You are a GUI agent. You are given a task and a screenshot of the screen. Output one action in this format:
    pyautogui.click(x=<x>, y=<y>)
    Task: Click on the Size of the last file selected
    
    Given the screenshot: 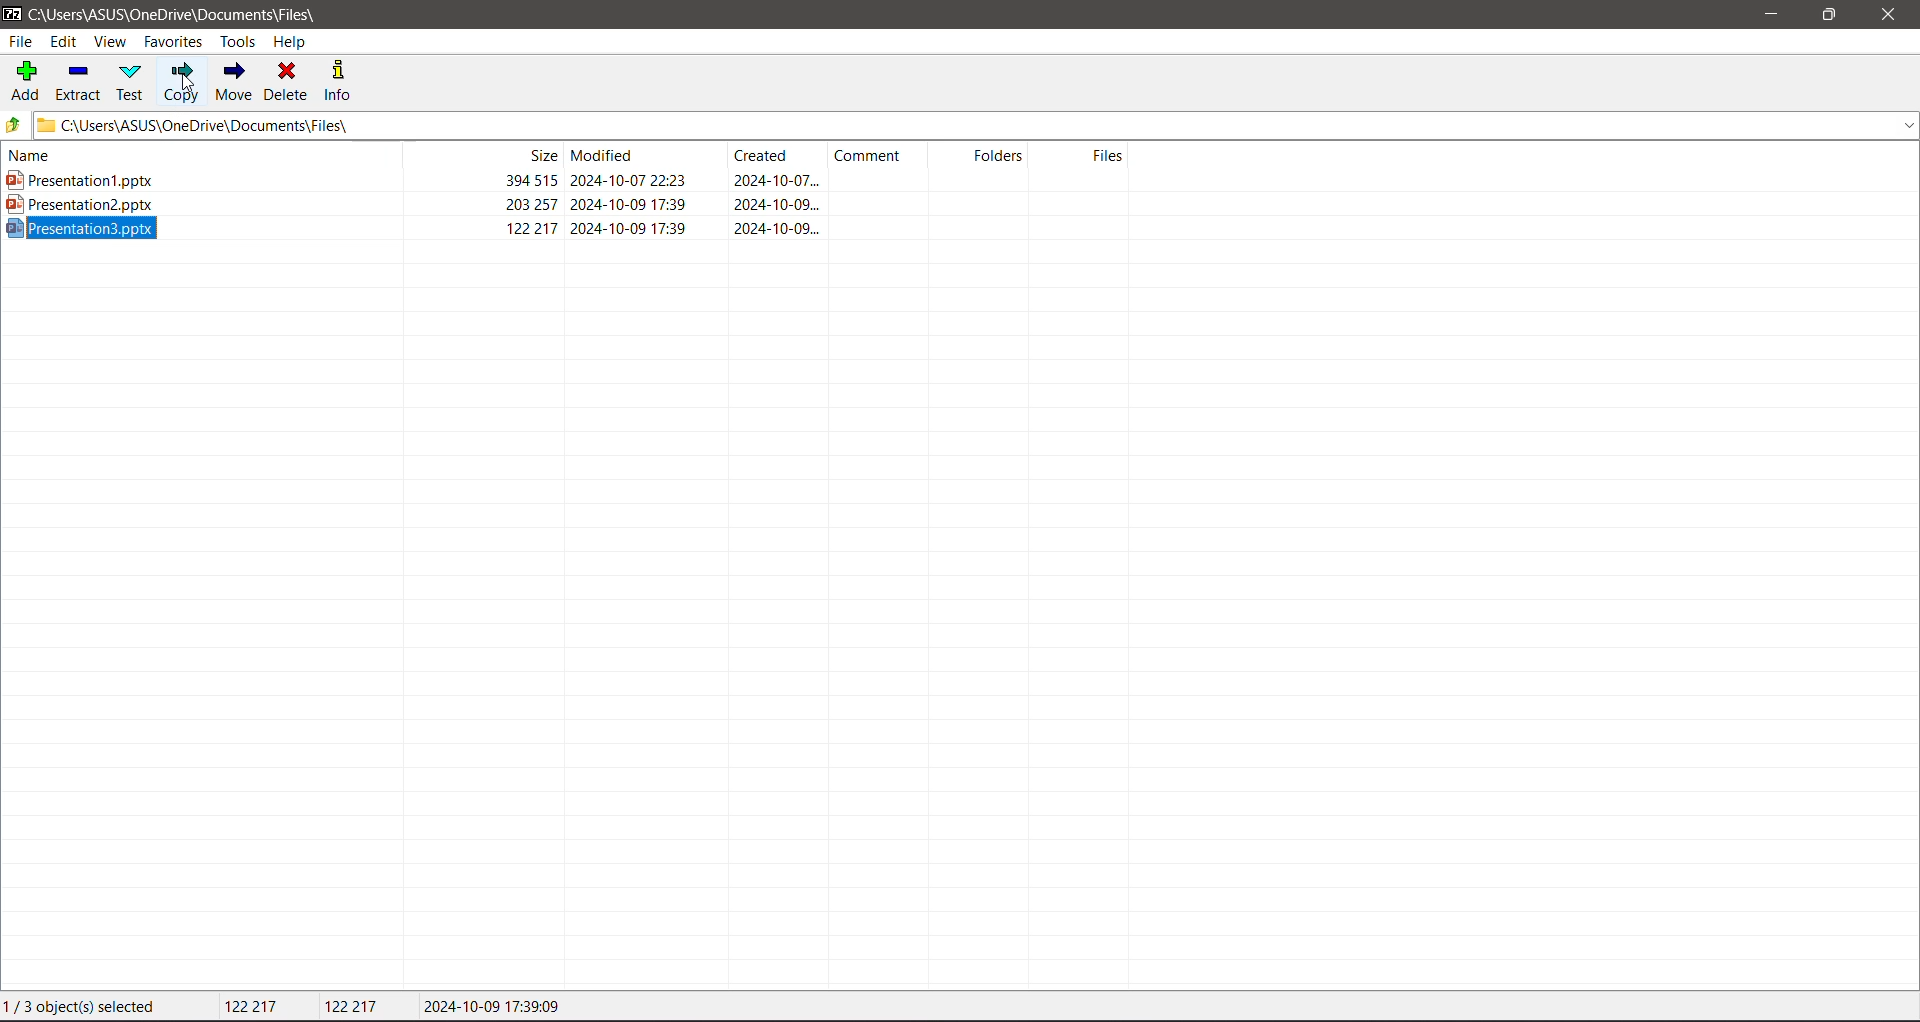 What is the action you would take?
    pyautogui.click(x=354, y=1006)
    